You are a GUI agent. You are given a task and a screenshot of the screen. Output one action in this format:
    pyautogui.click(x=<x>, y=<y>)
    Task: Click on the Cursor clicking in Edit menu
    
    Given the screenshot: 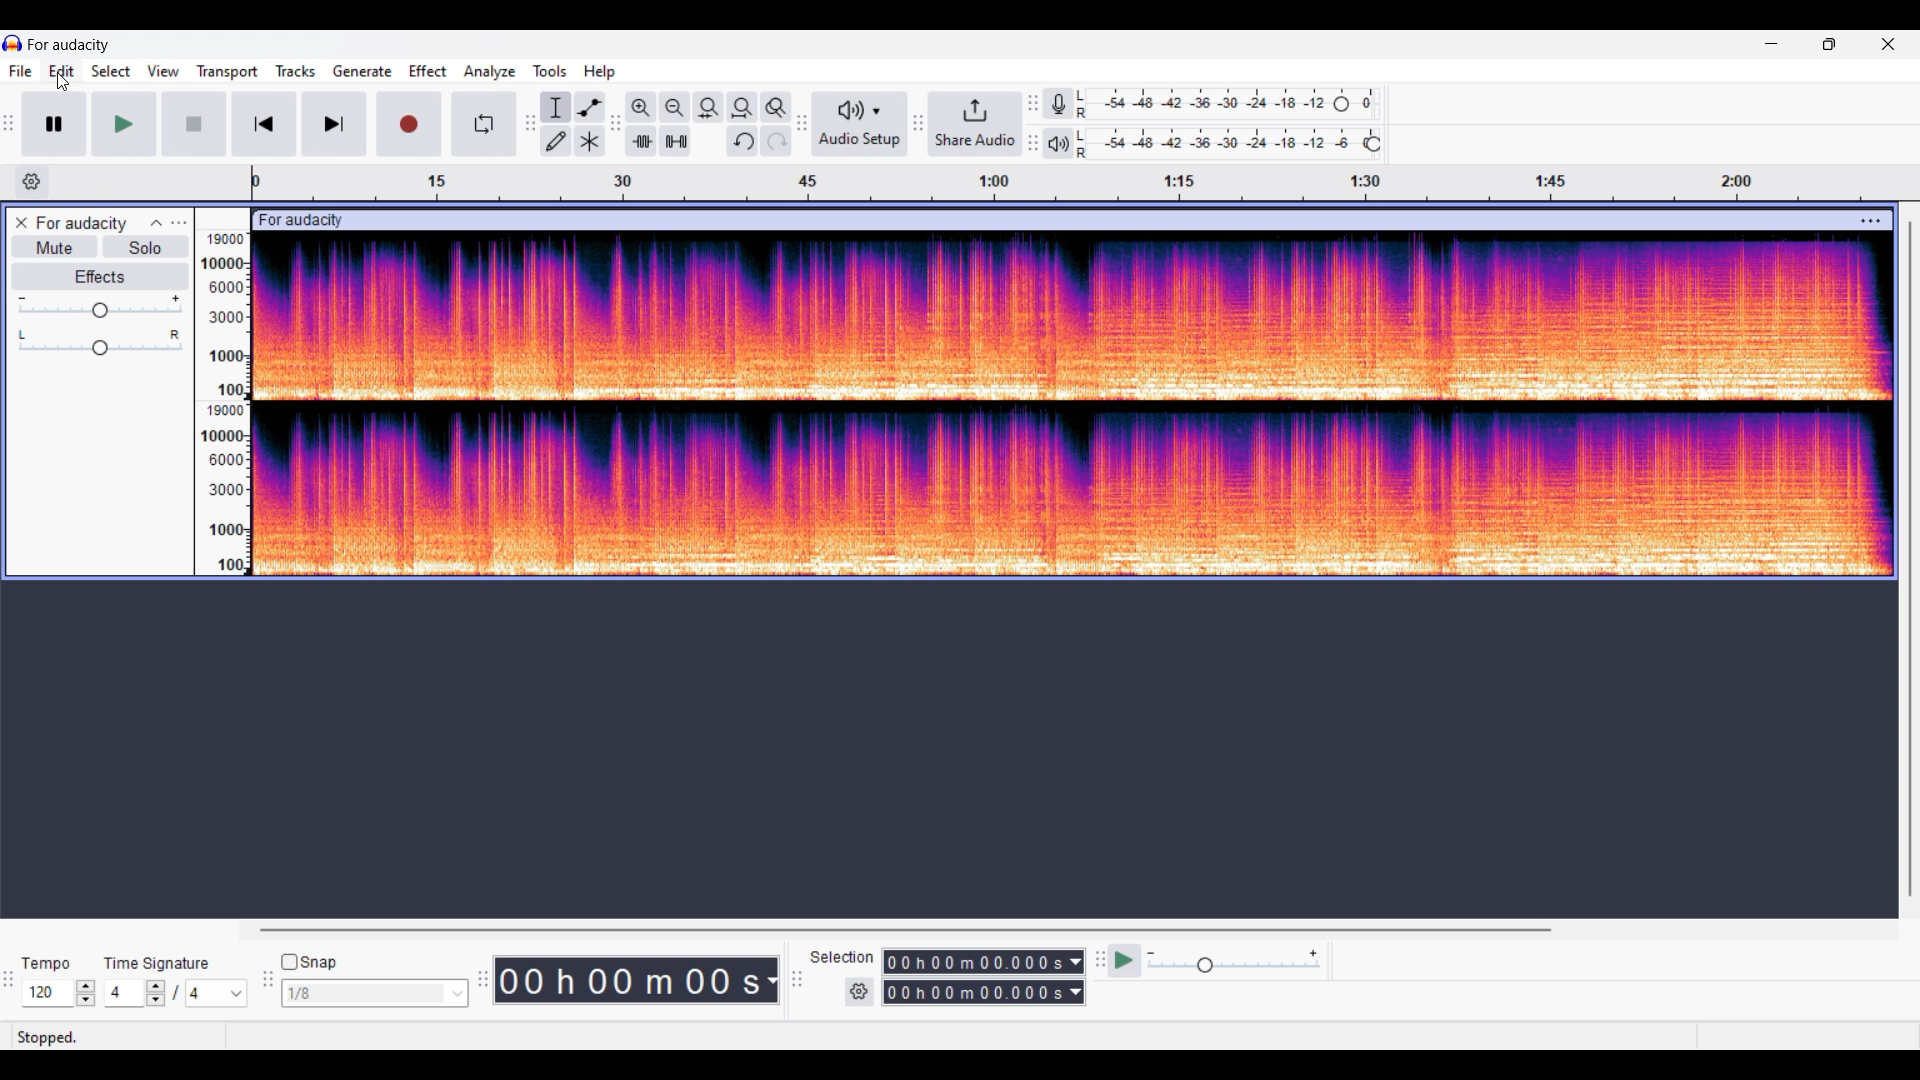 What is the action you would take?
    pyautogui.click(x=62, y=82)
    